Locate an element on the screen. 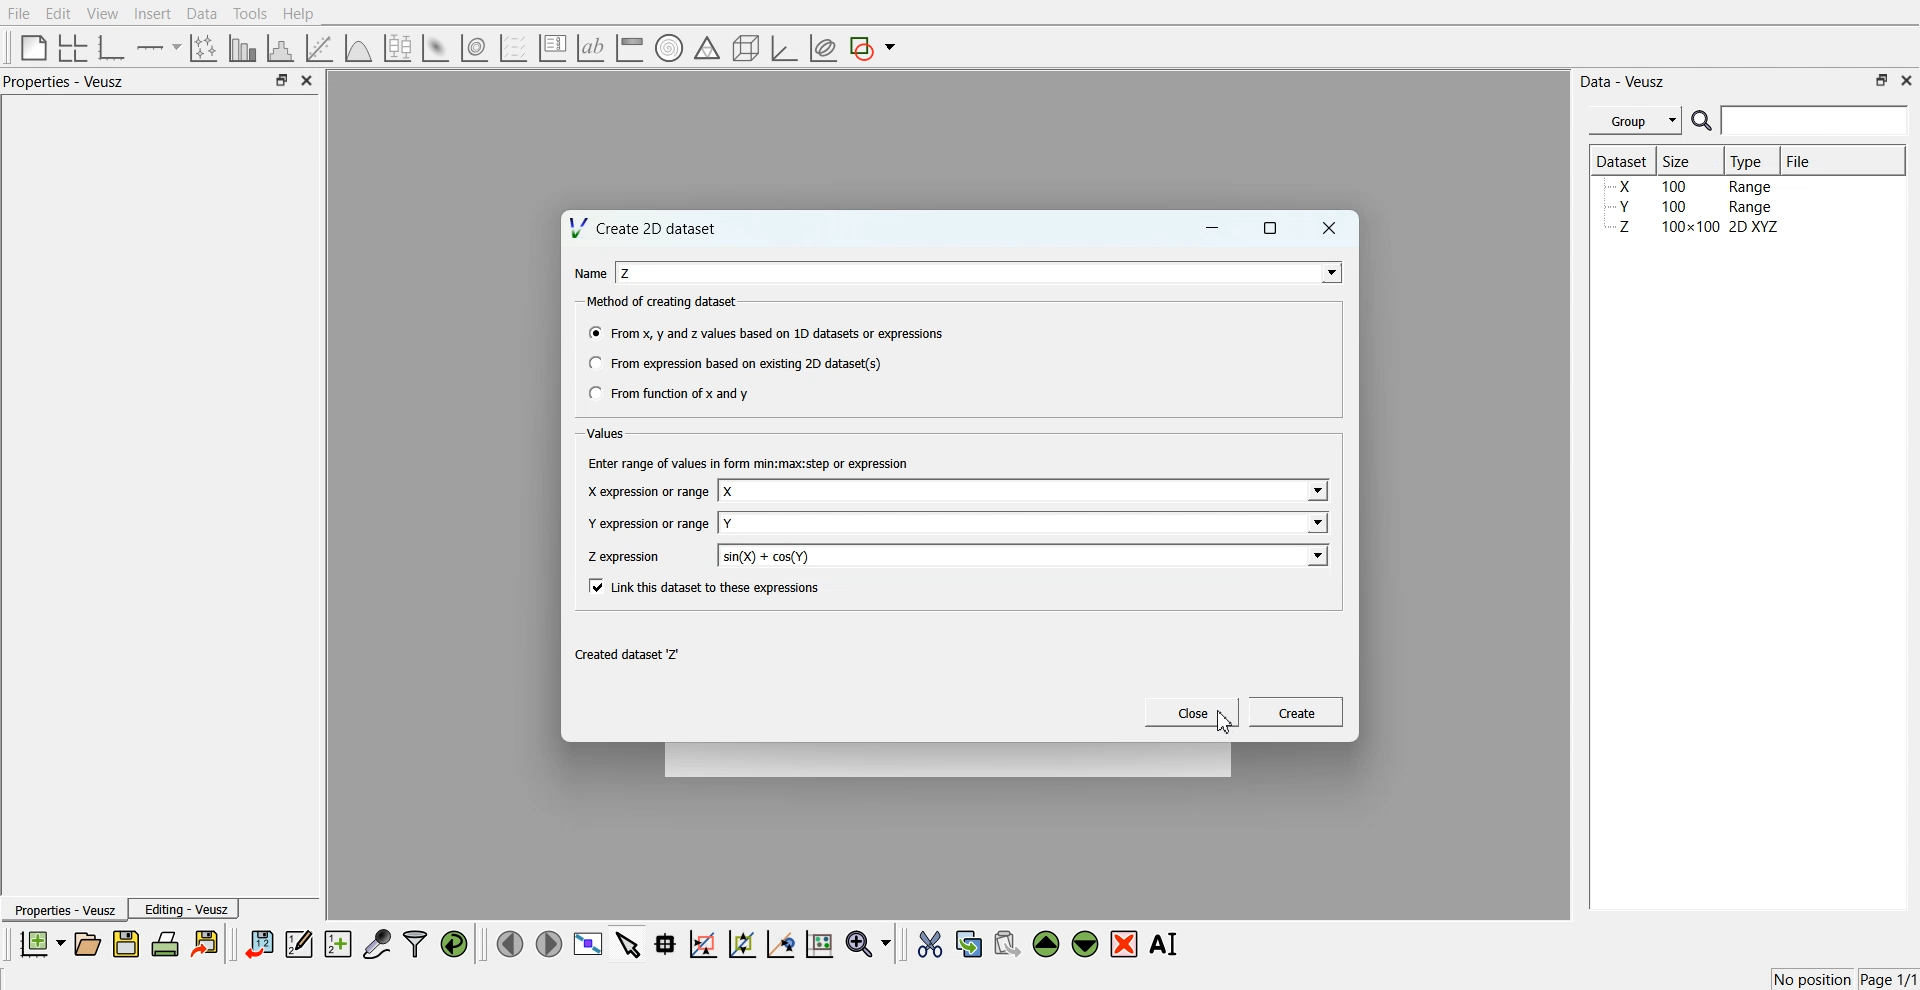  Plot key is located at coordinates (552, 48).